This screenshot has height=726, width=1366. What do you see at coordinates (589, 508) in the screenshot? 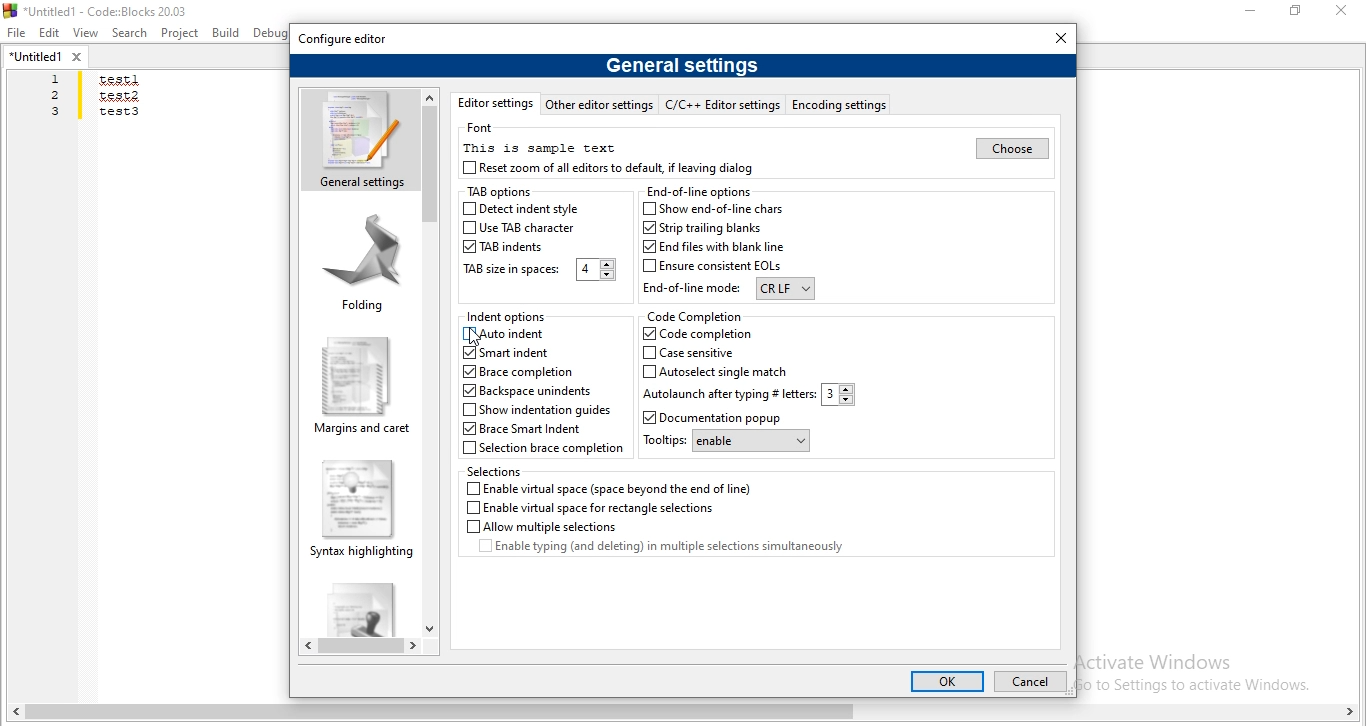
I see `Enable virtual space for rectangle selections` at bounding box center [589, 508].